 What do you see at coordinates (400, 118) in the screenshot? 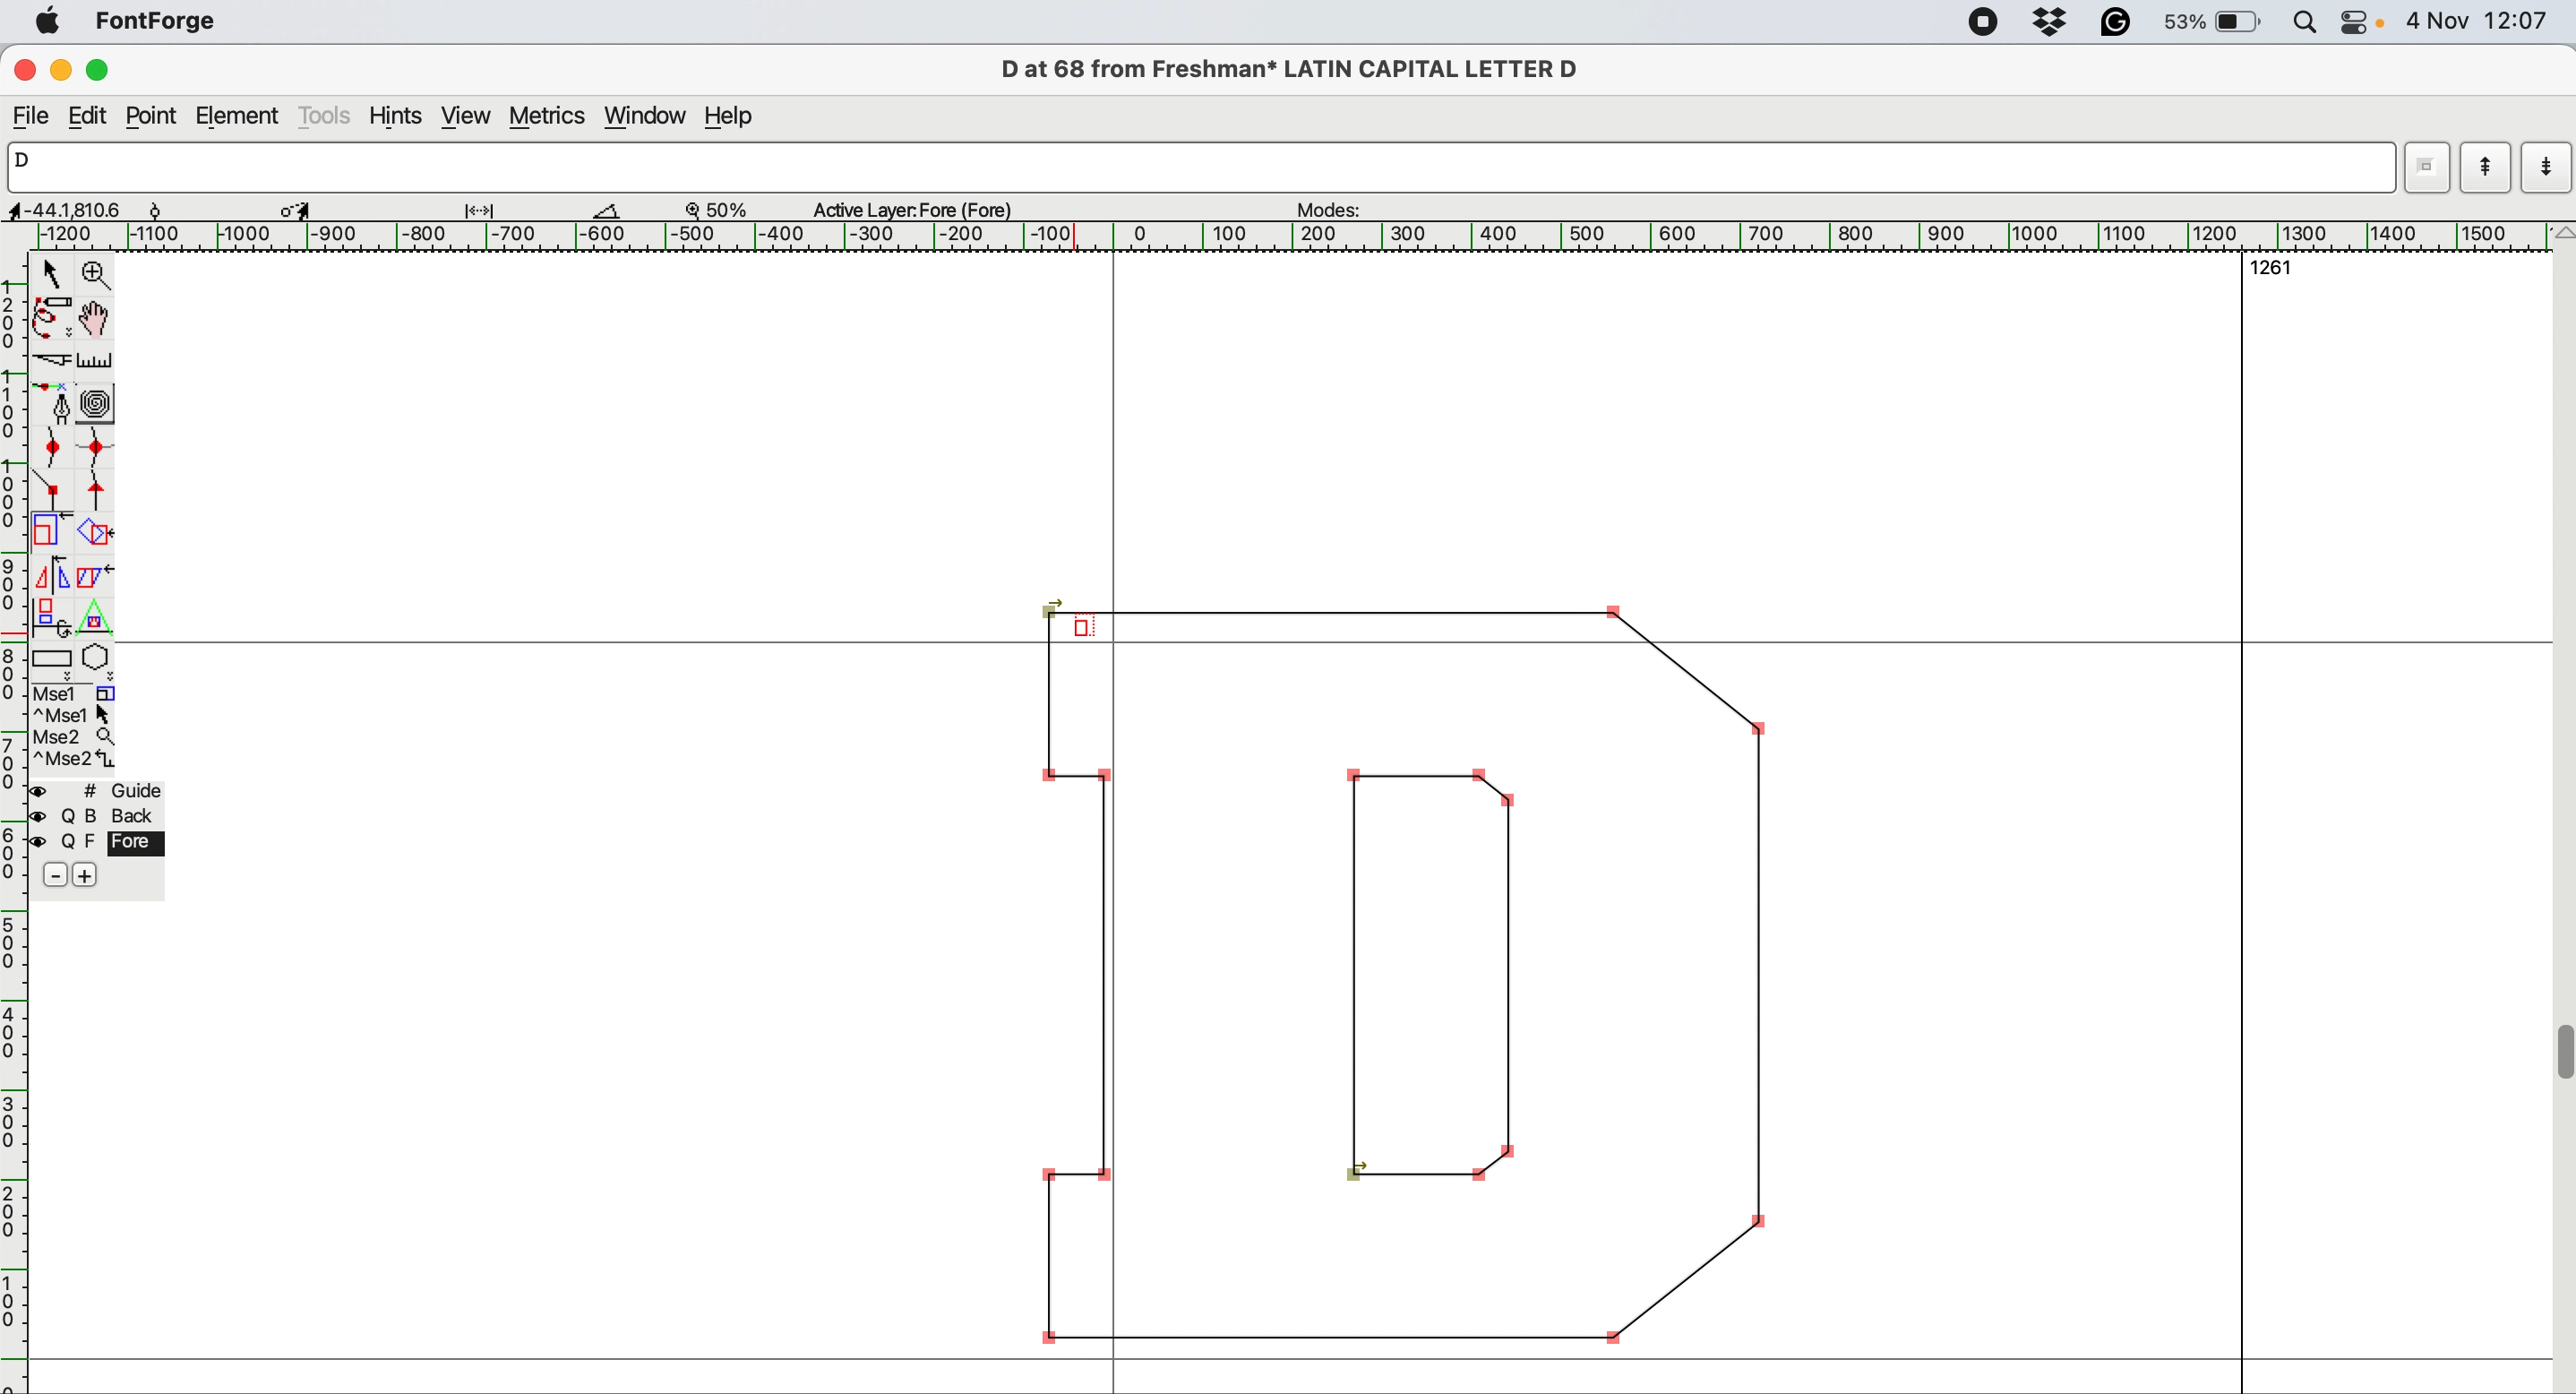
I see `hints` at bounding box center [400, 118].